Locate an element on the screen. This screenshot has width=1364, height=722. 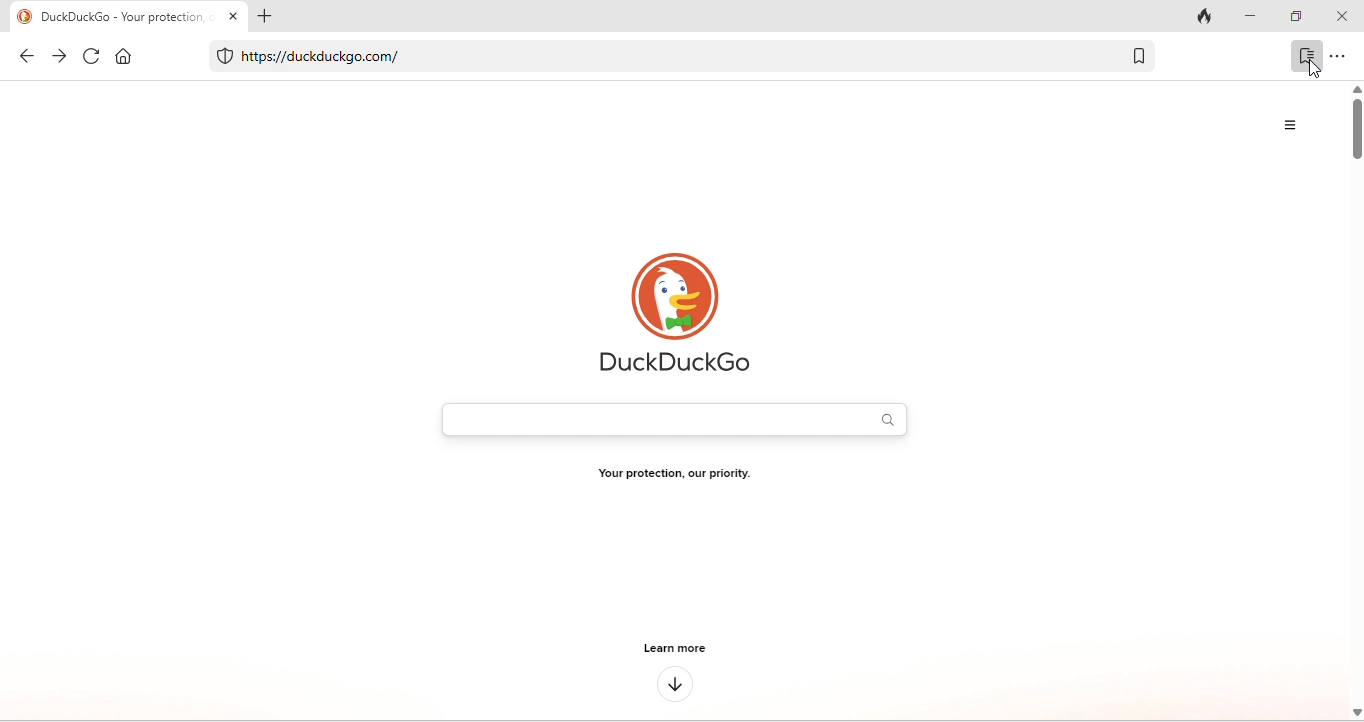
refresh is located at coordinates (89, 58).